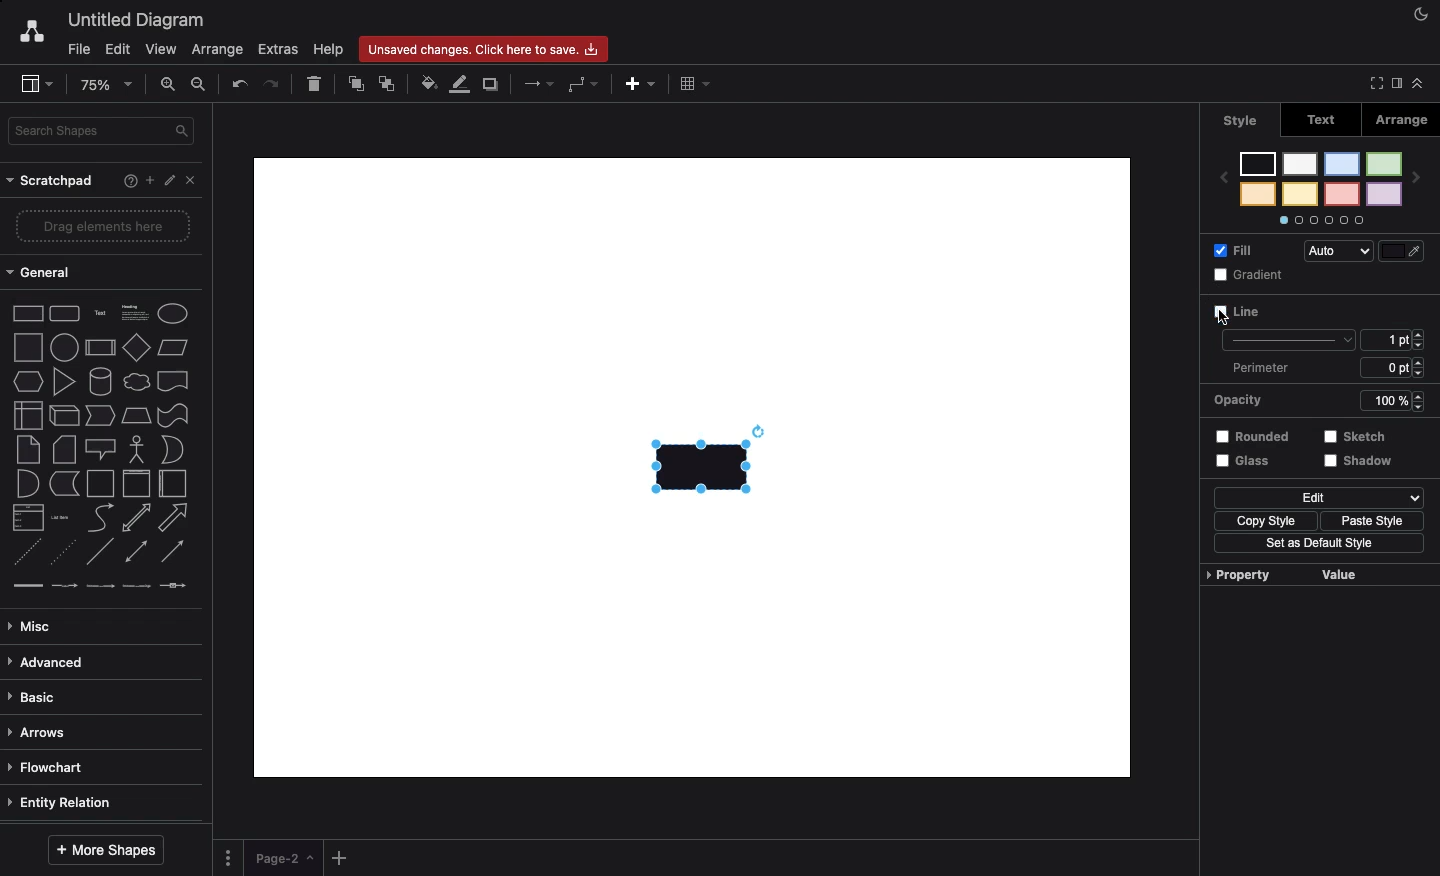 The height and width of the screenshot is (876, 1440). Describe the element at coordinates (643, 85) in the screenshot. I see `Add` at that location.